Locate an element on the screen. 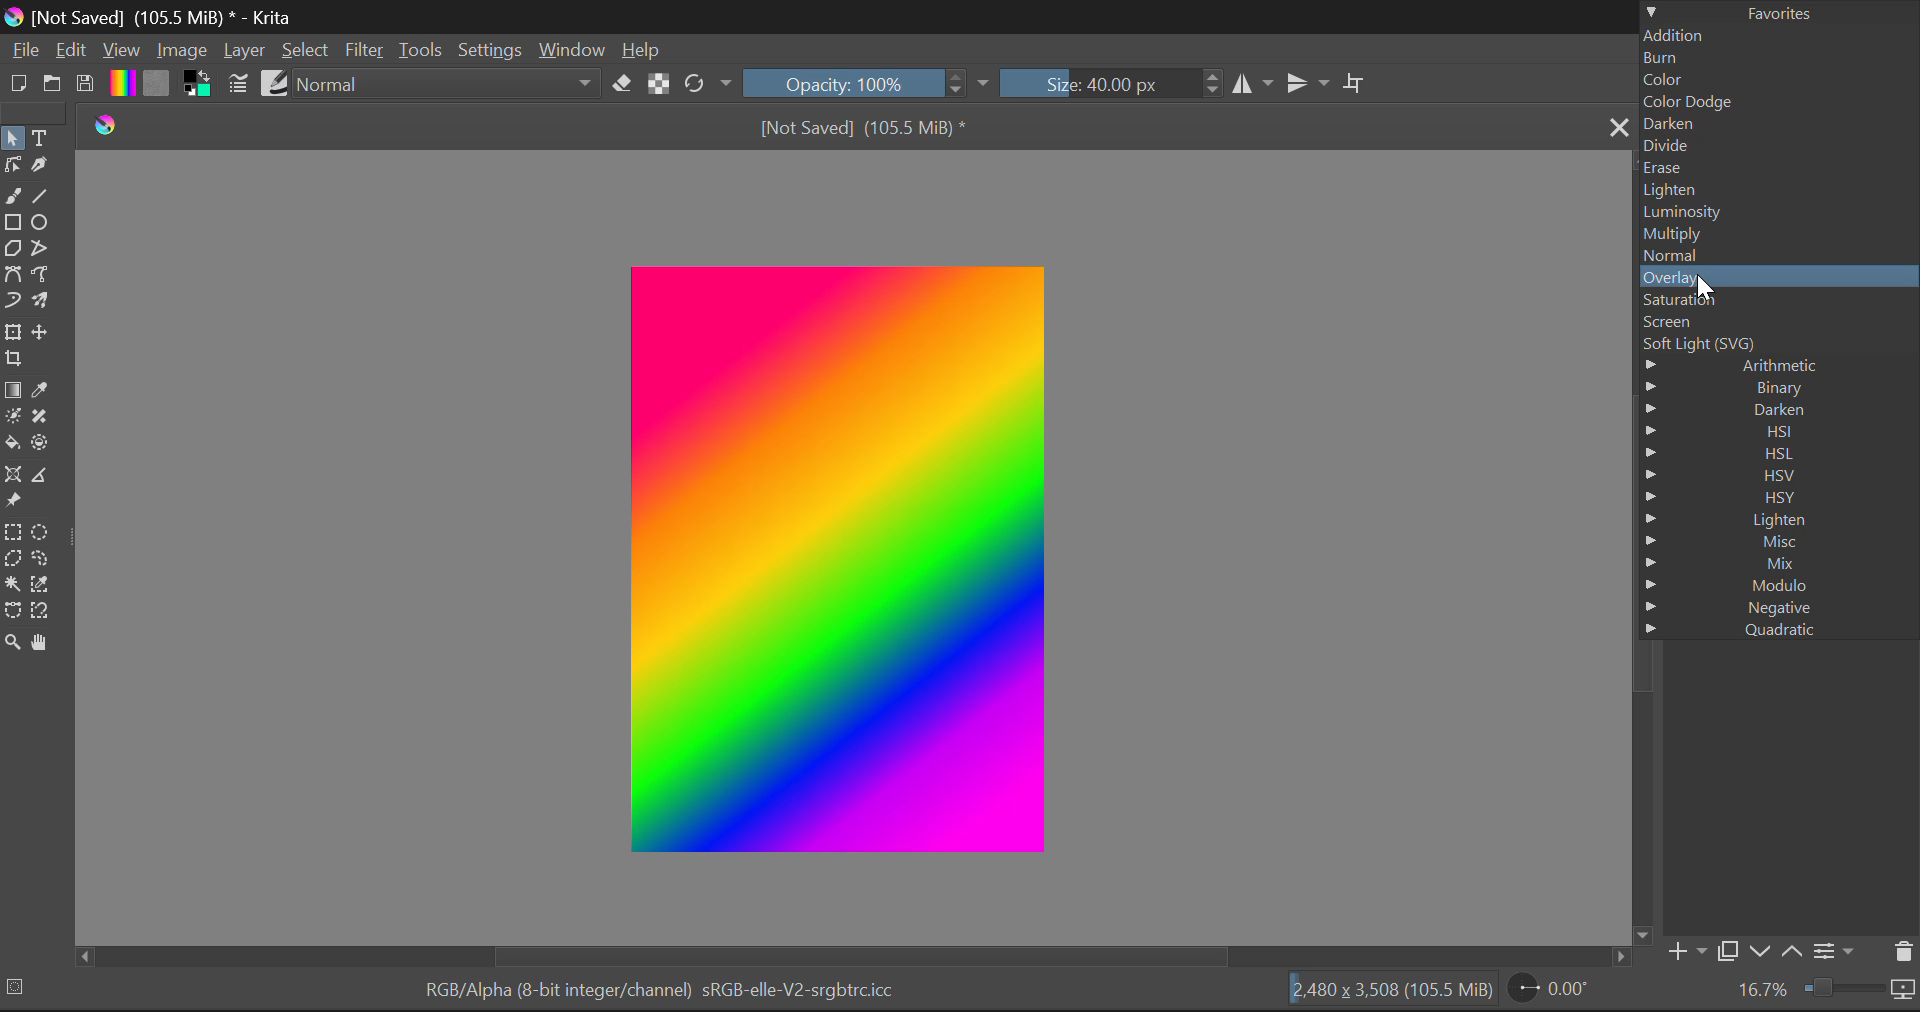  Reference Images is located at coordinates (13, 503).